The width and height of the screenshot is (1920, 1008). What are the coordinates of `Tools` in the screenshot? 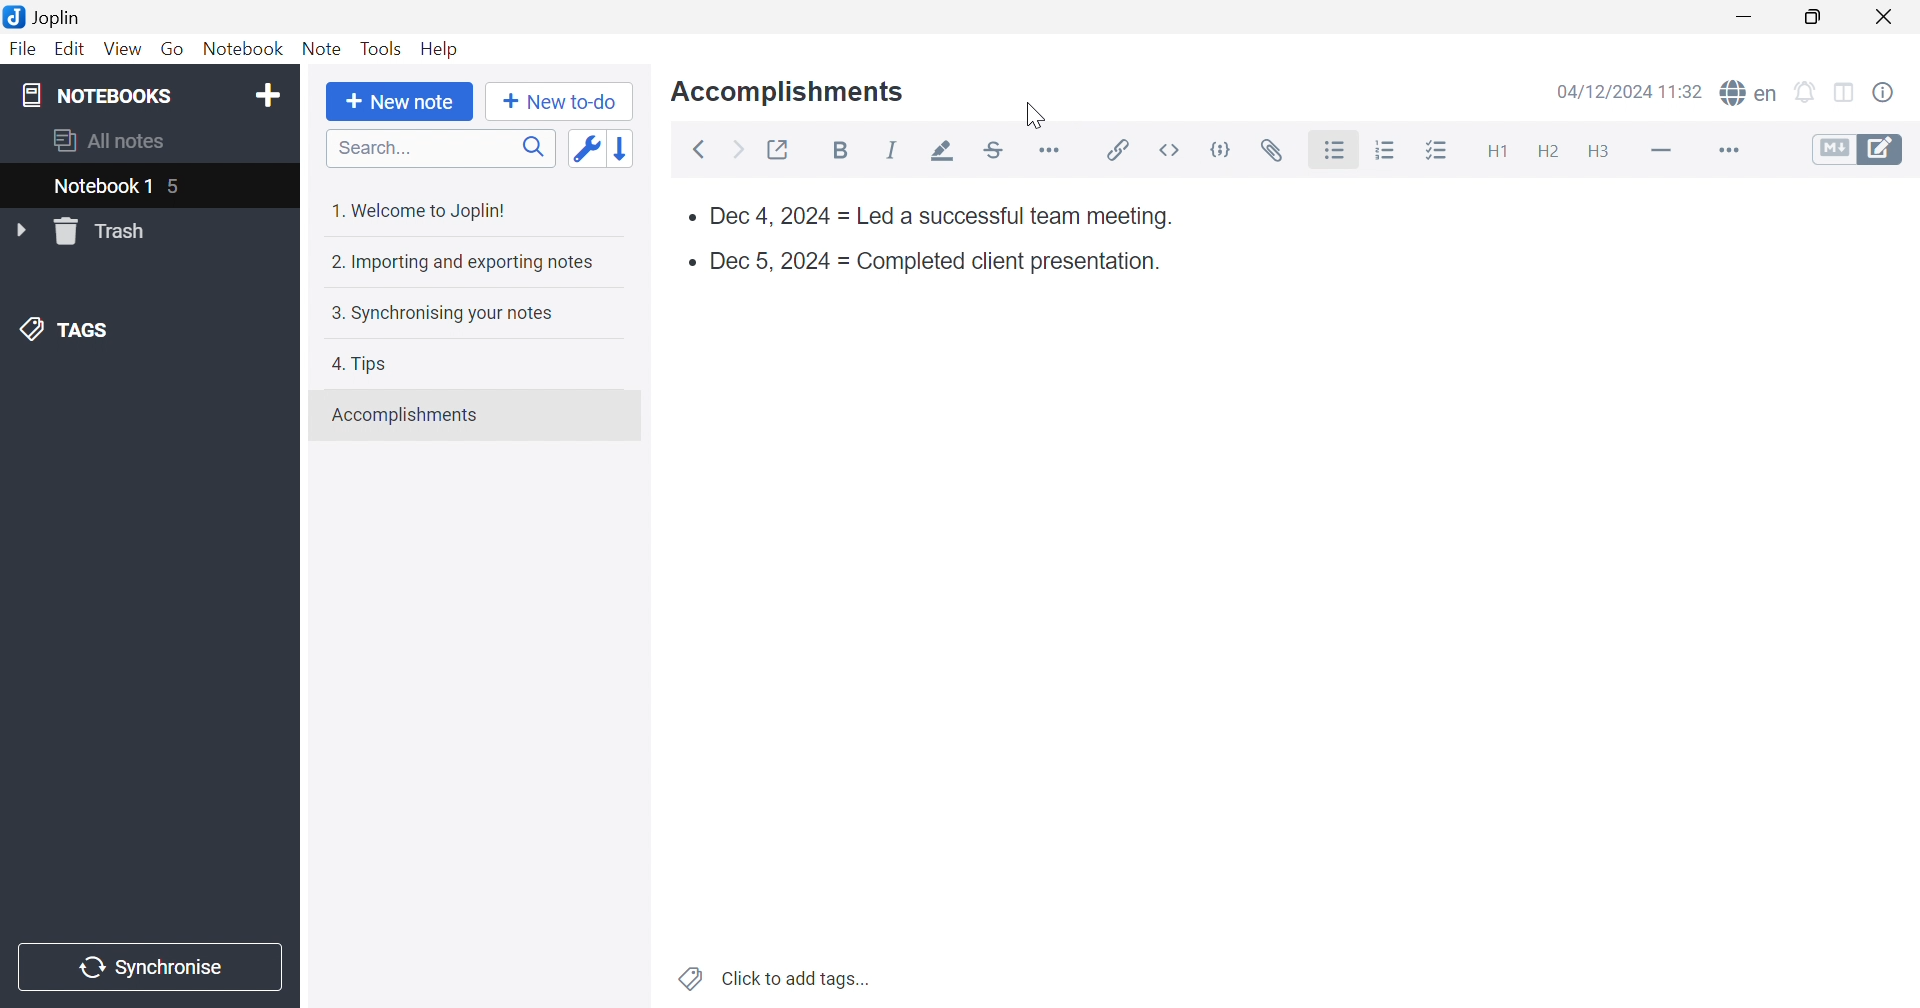 It's located at (380, 48).